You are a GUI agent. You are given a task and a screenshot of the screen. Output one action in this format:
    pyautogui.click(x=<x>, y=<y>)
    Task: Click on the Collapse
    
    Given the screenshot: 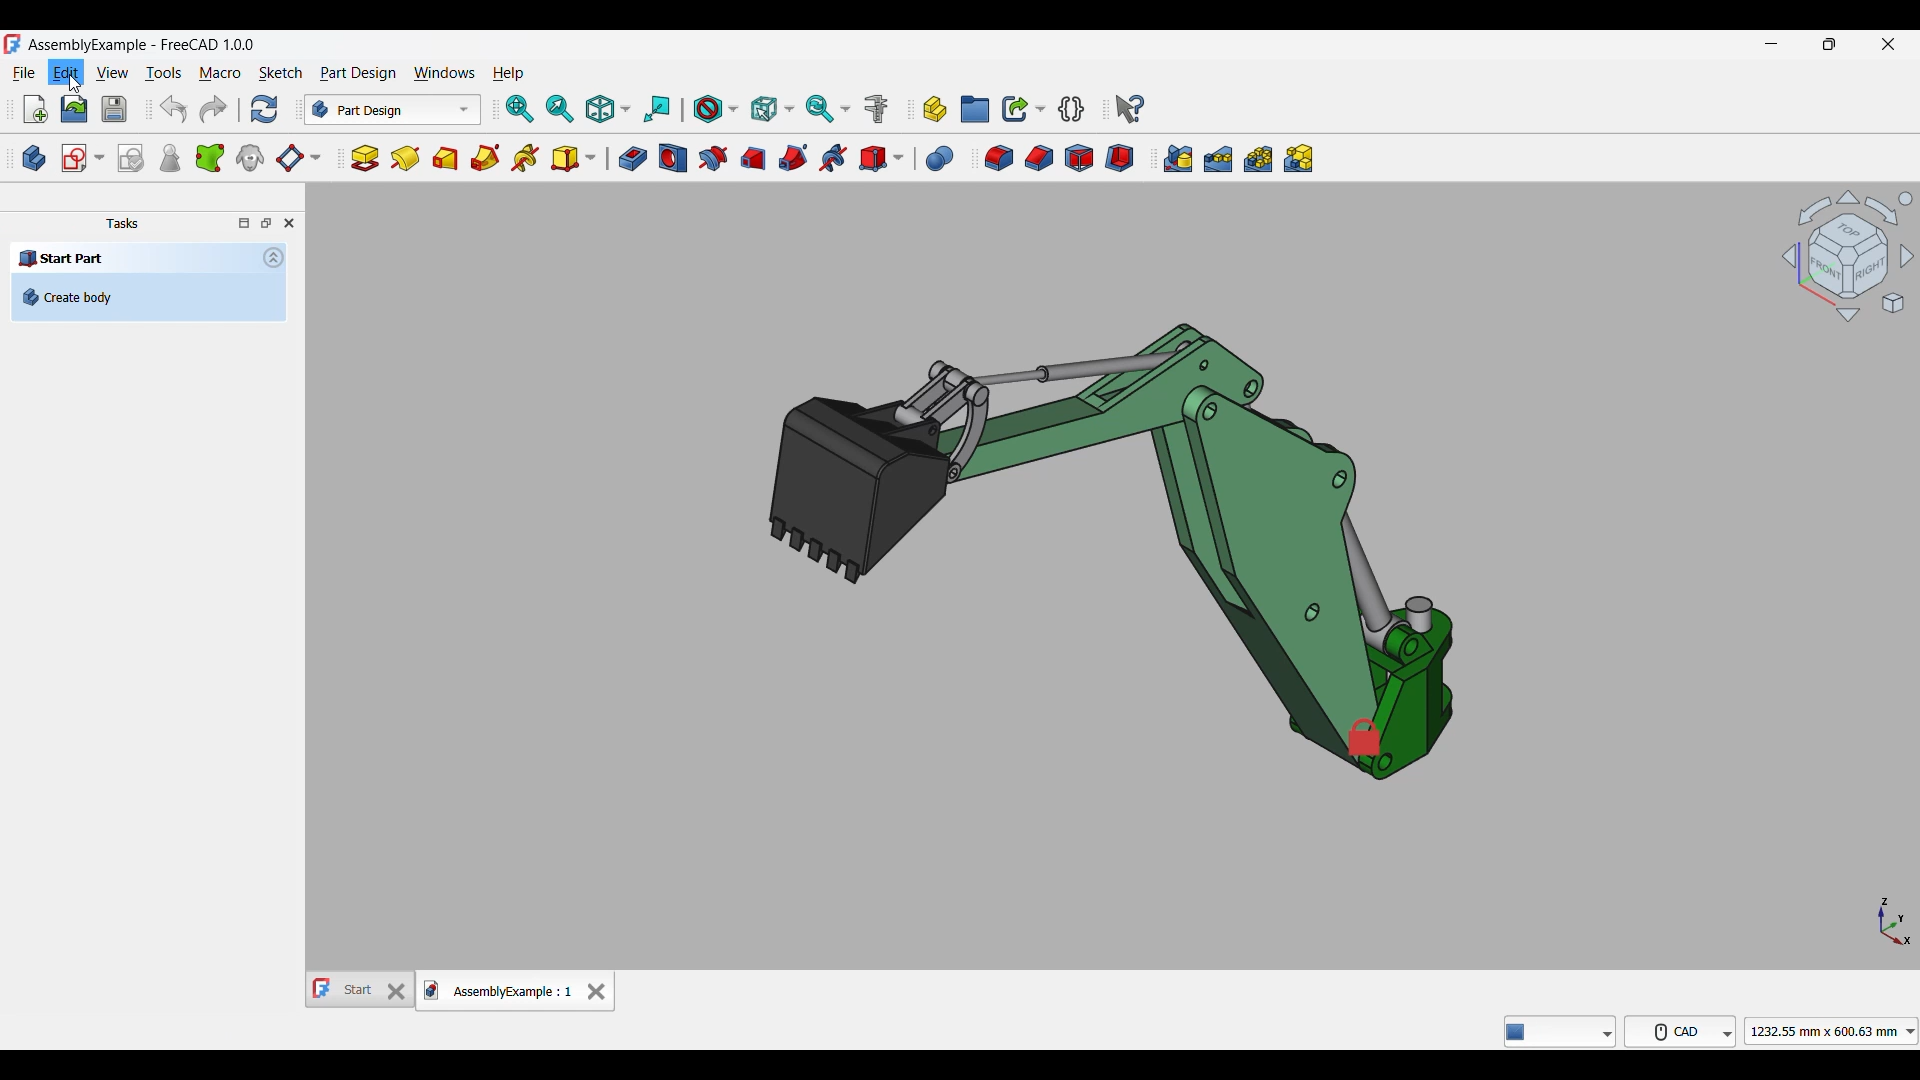 What is the action you would take?
    pyautogui.click(x=274, y=257)
    